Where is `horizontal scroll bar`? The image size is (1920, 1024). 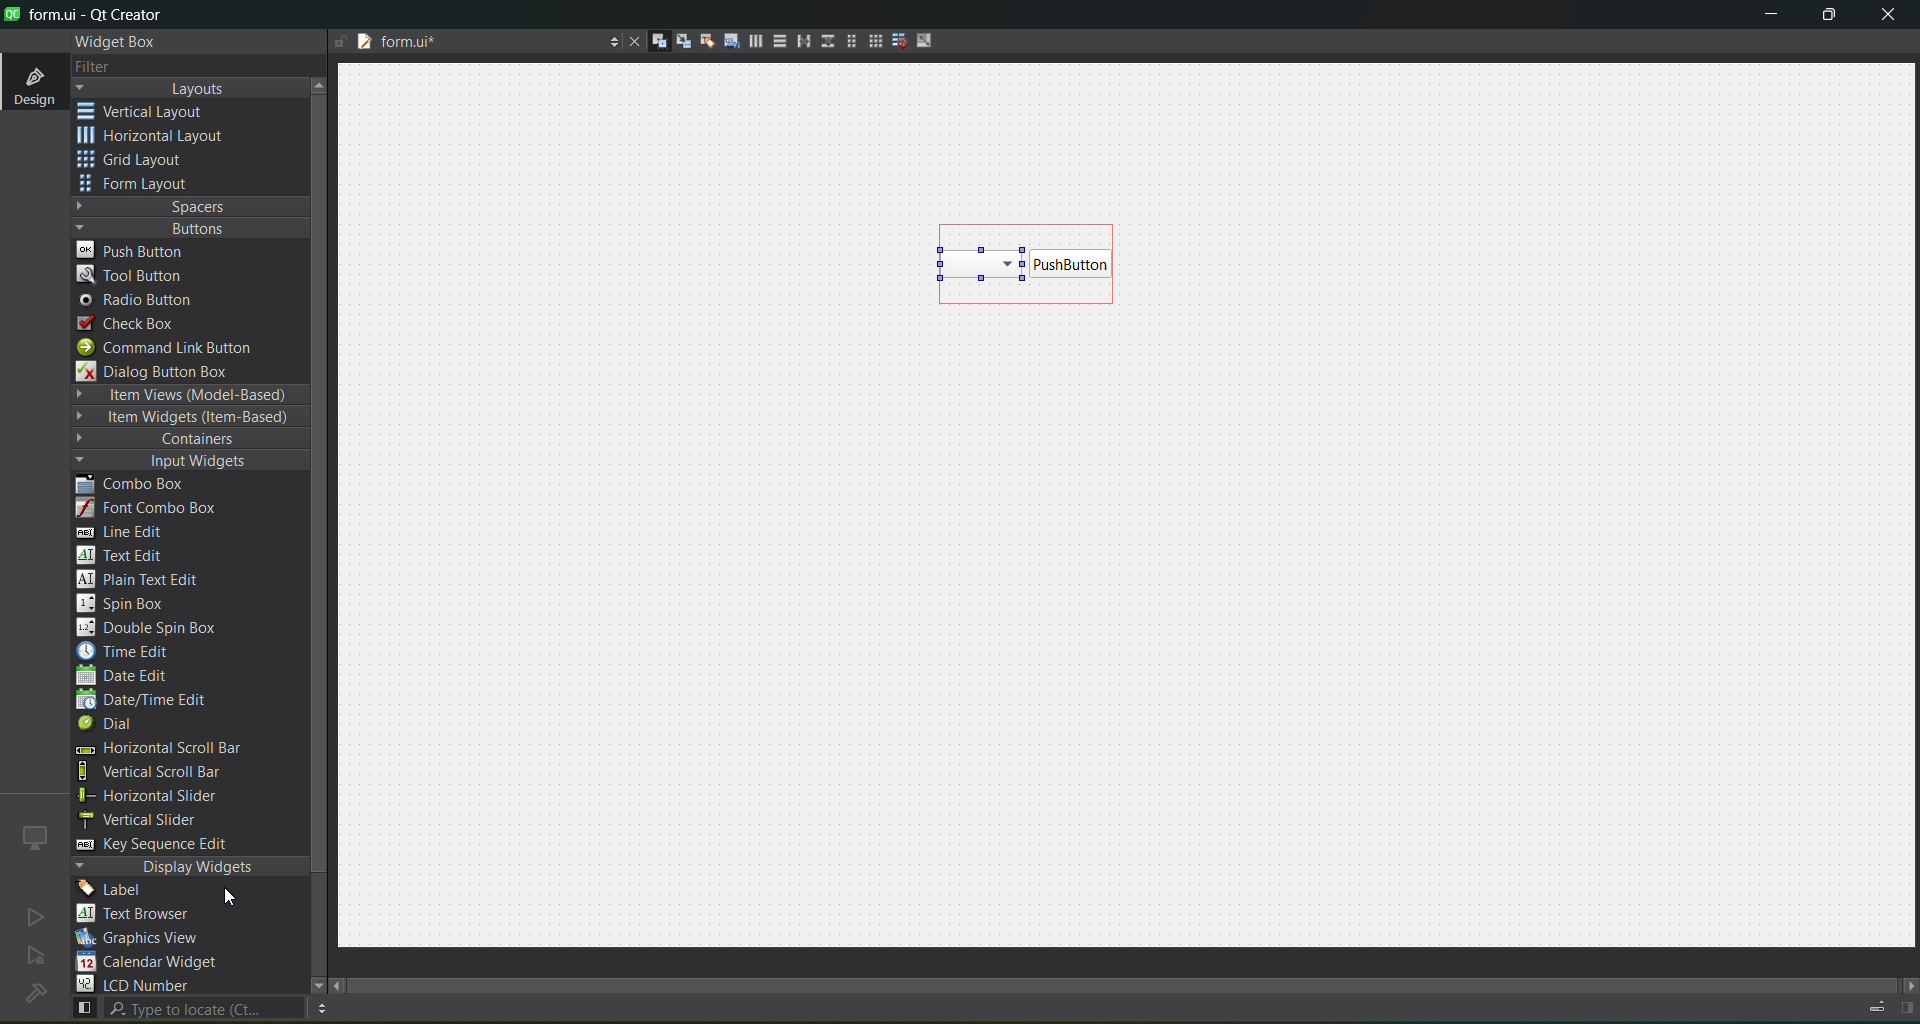 horizontal scroll bar is located at coordinates (157, 750).